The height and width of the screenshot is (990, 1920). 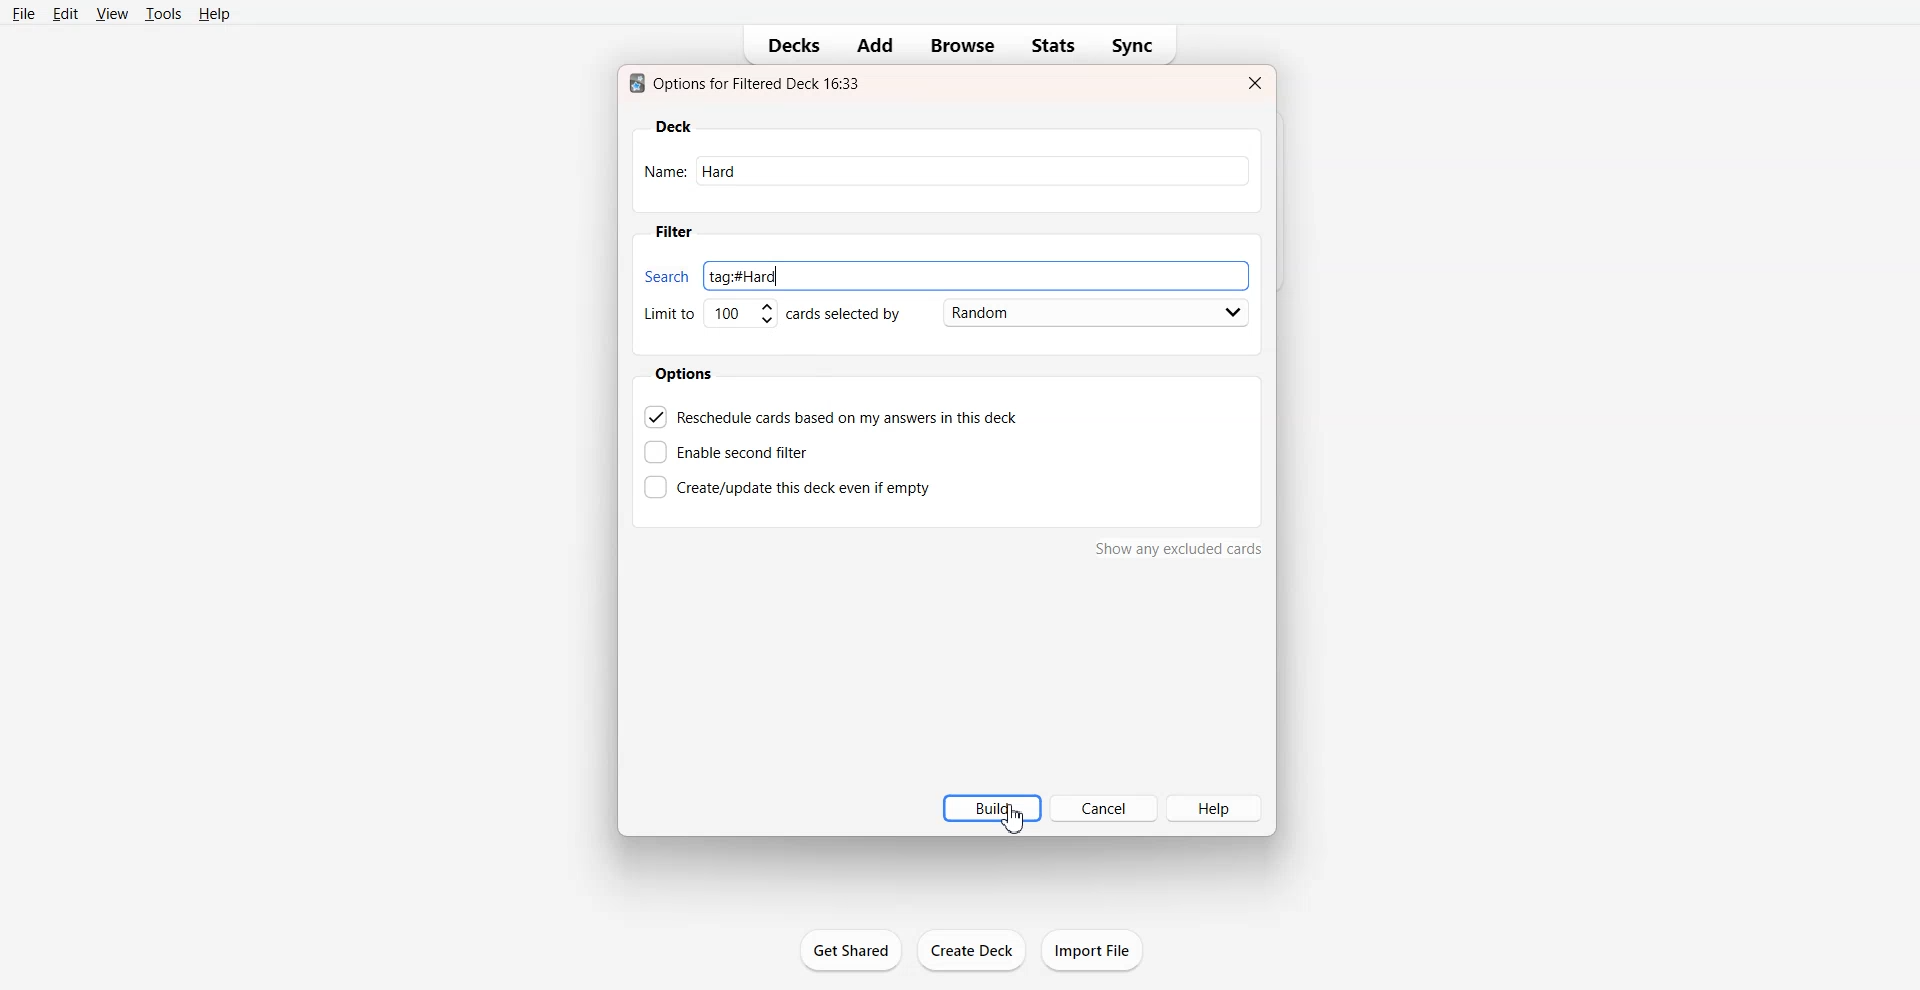 I want to click on Cursor, so click(x=1019, y=823).